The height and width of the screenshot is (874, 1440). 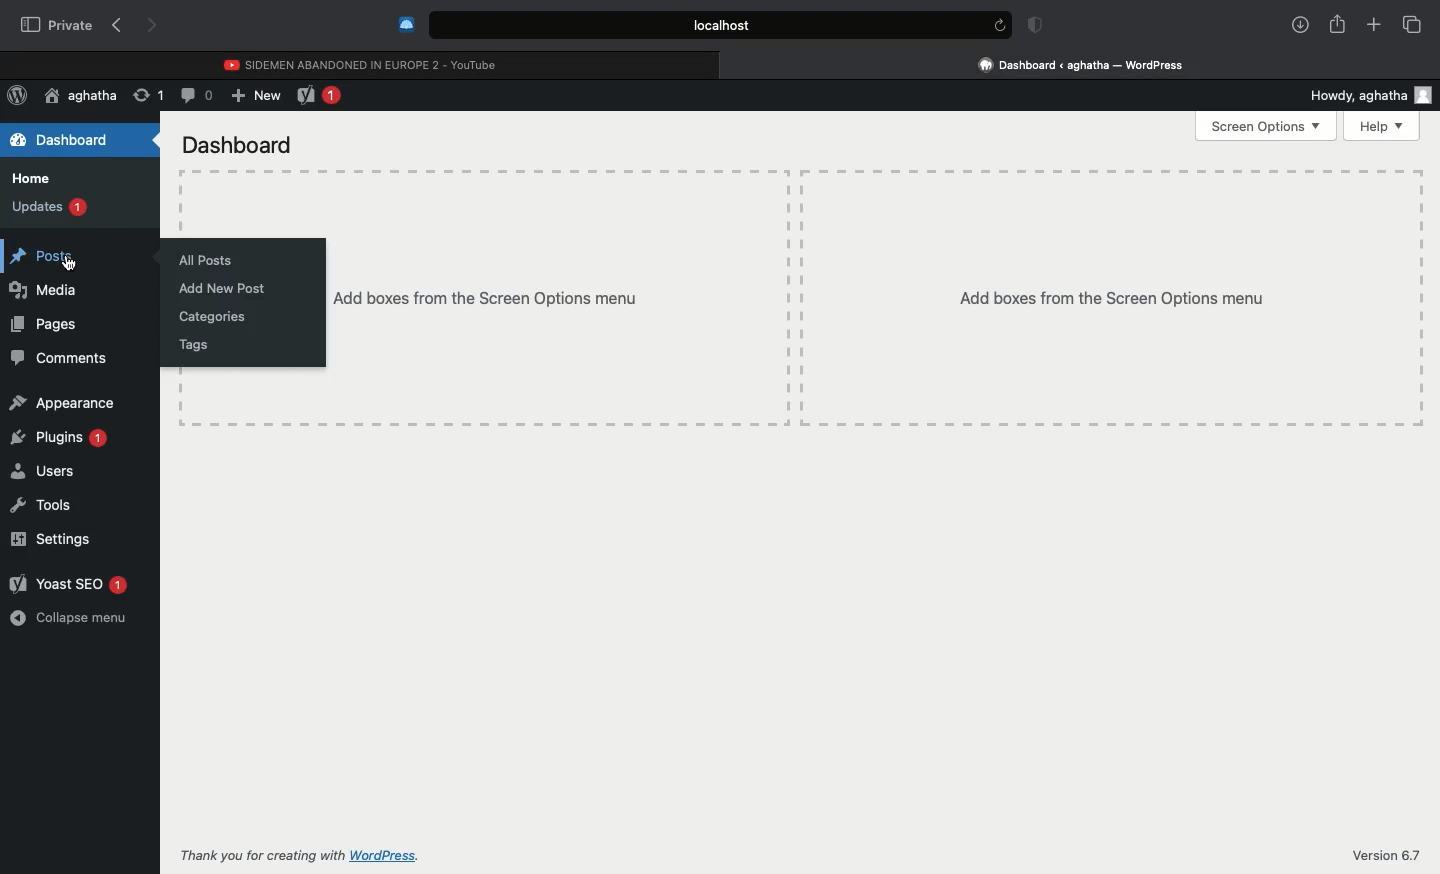 I want to click on refresh, so click(x=998, y=25).